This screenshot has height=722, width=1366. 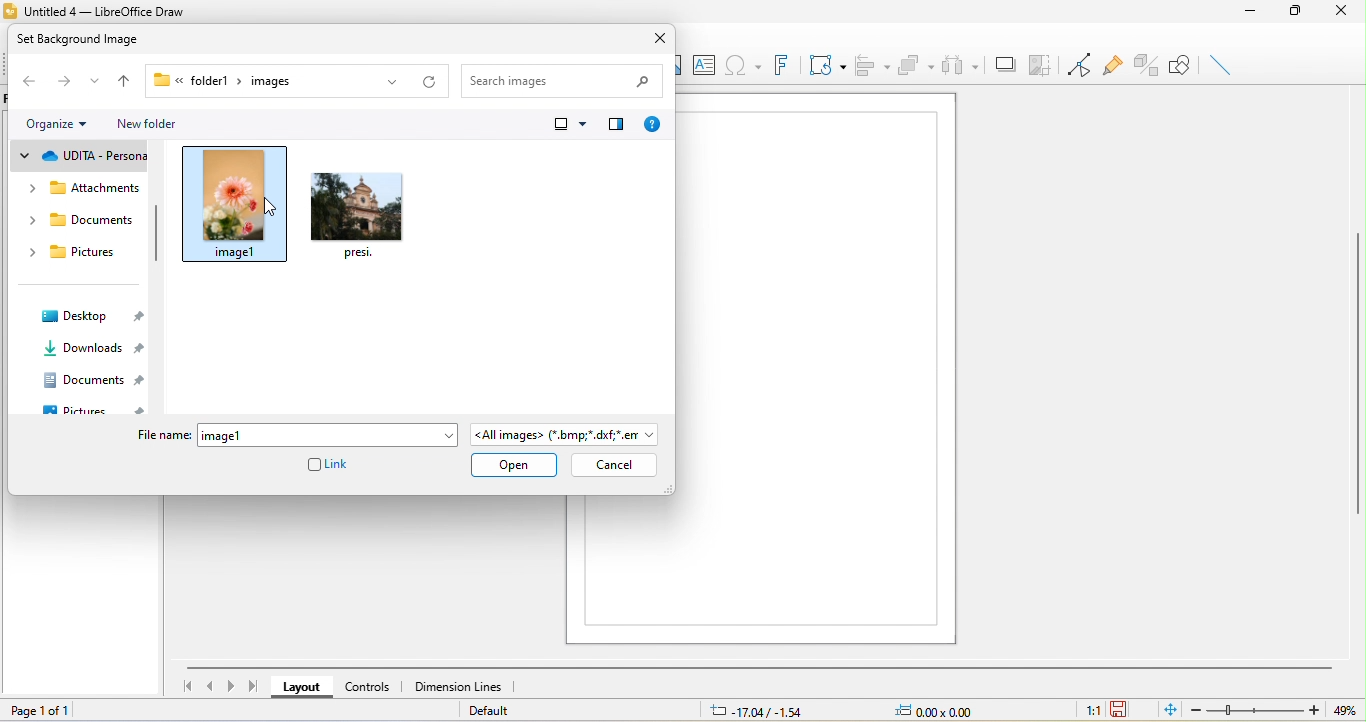 What do you see at coordinates (458, 686) in the screenshot?
I see `dimension lines` at bounding box center [458, 686].